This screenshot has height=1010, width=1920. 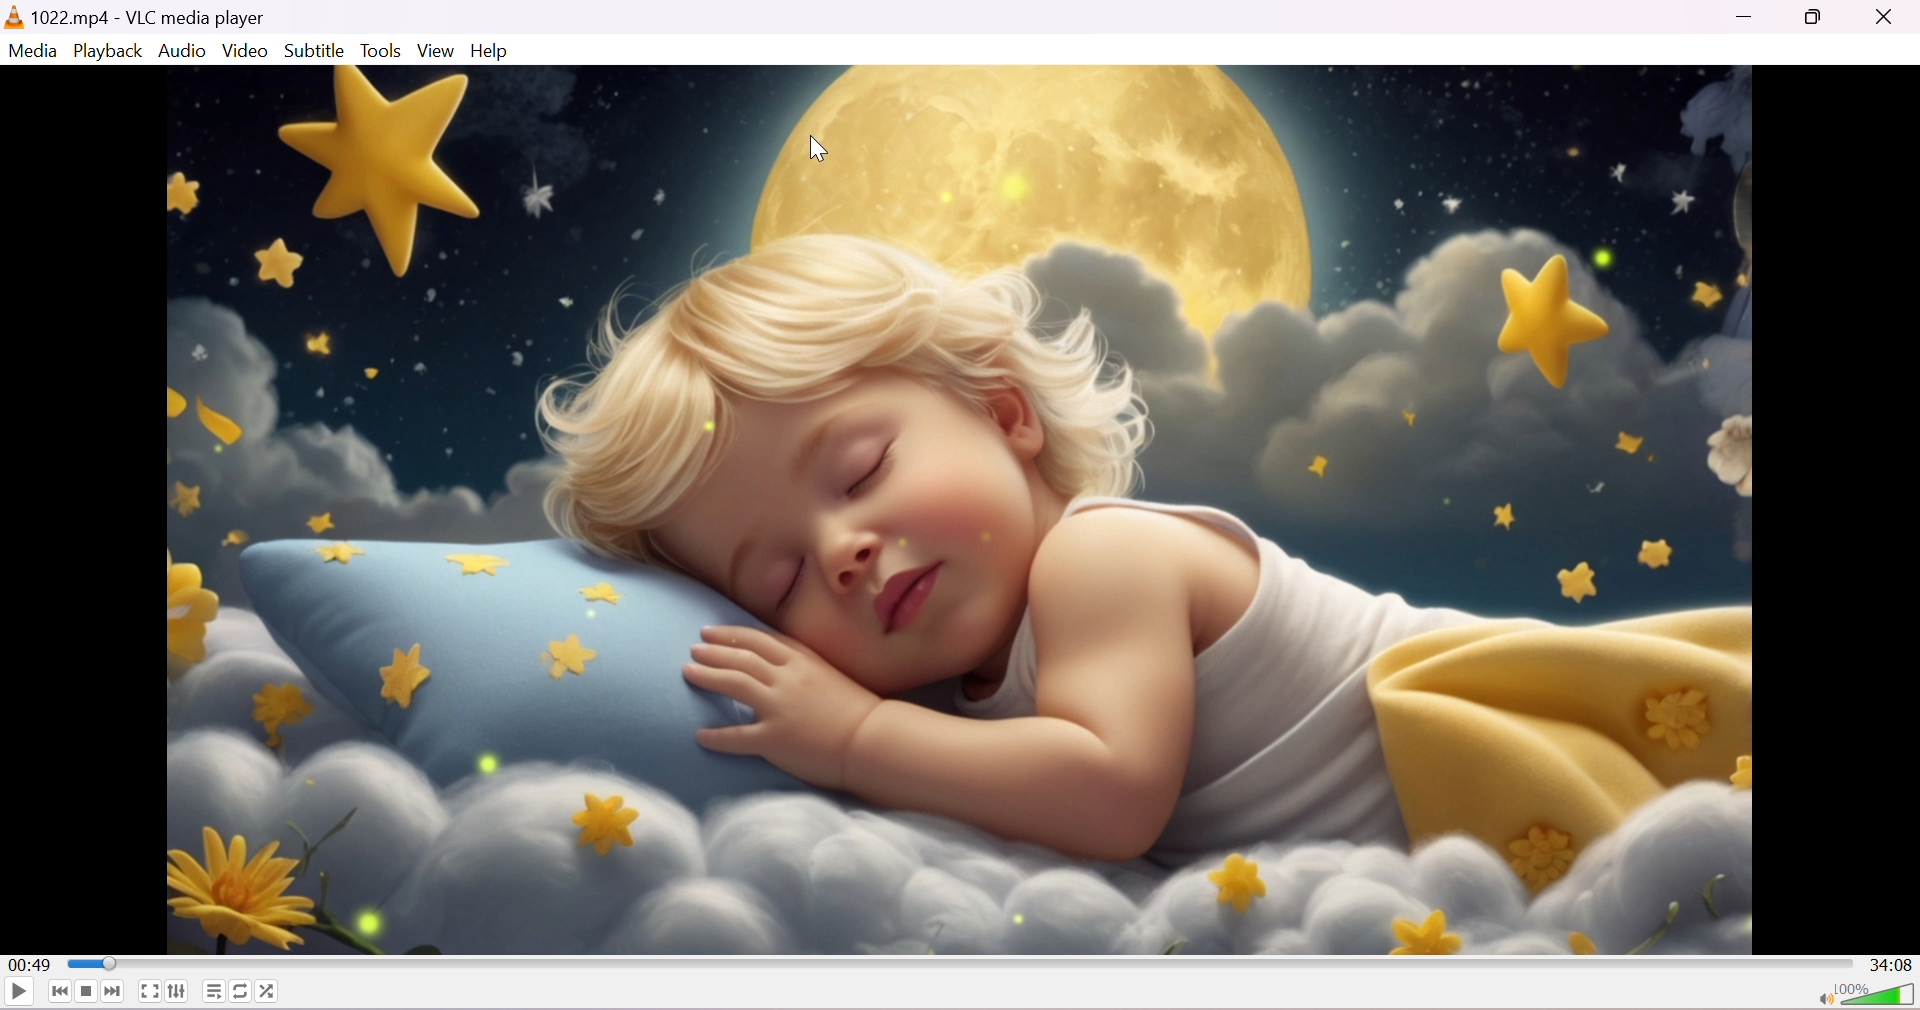 I want to click on Random, so click(x=267, y=992).